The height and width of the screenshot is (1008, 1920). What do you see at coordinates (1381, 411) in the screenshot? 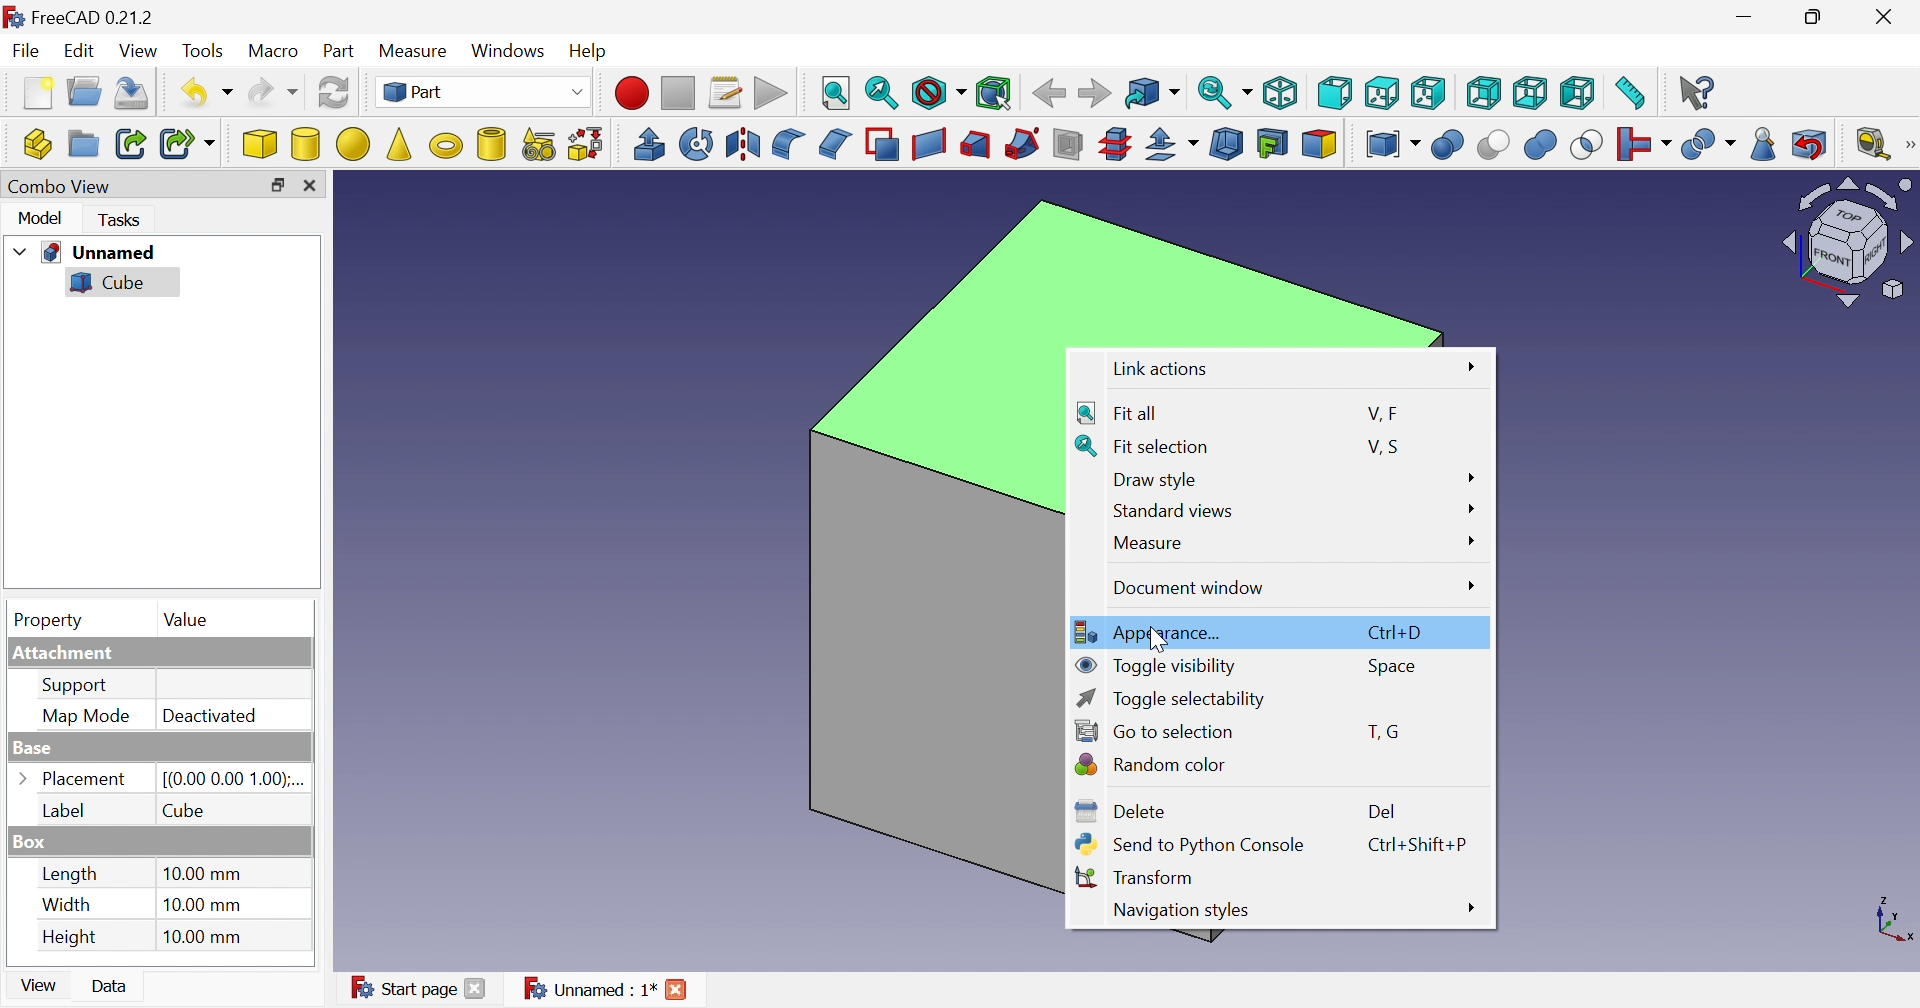
I see `V F` at bounding box center [1381, 411].